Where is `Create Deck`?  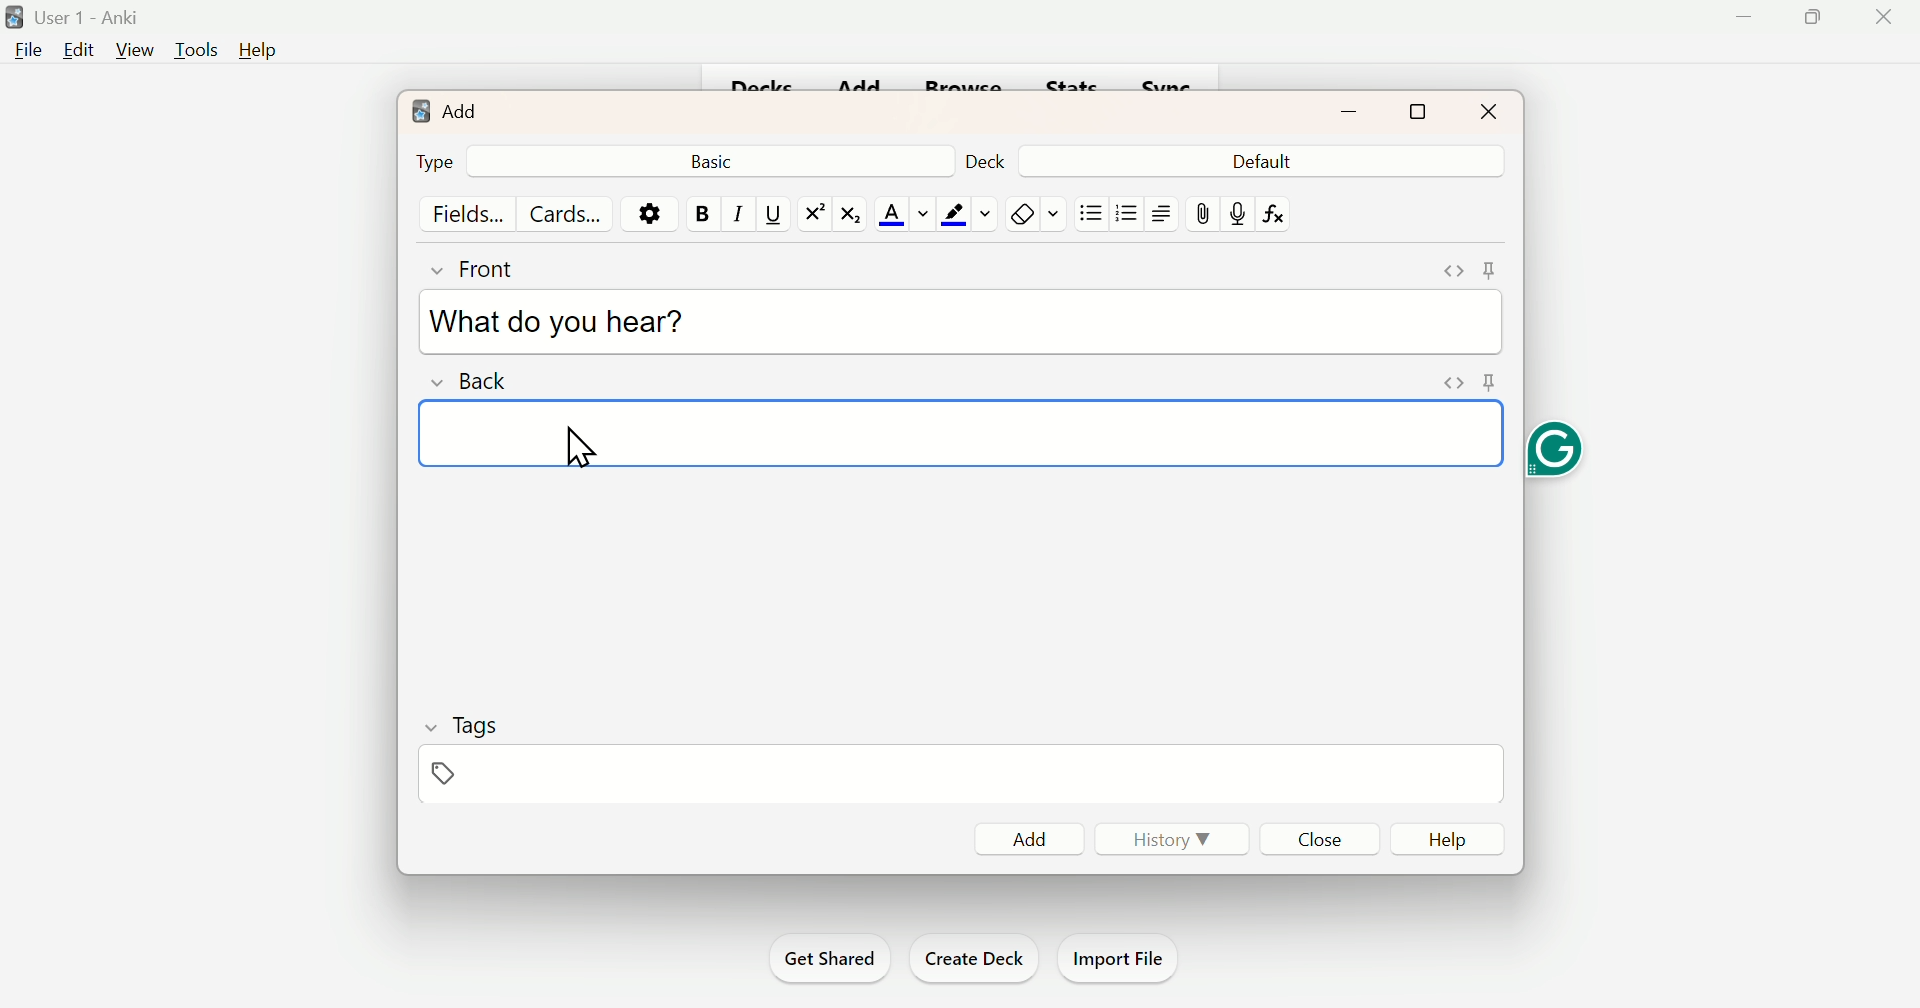
Create Deck is located at coordinates (973, 958).